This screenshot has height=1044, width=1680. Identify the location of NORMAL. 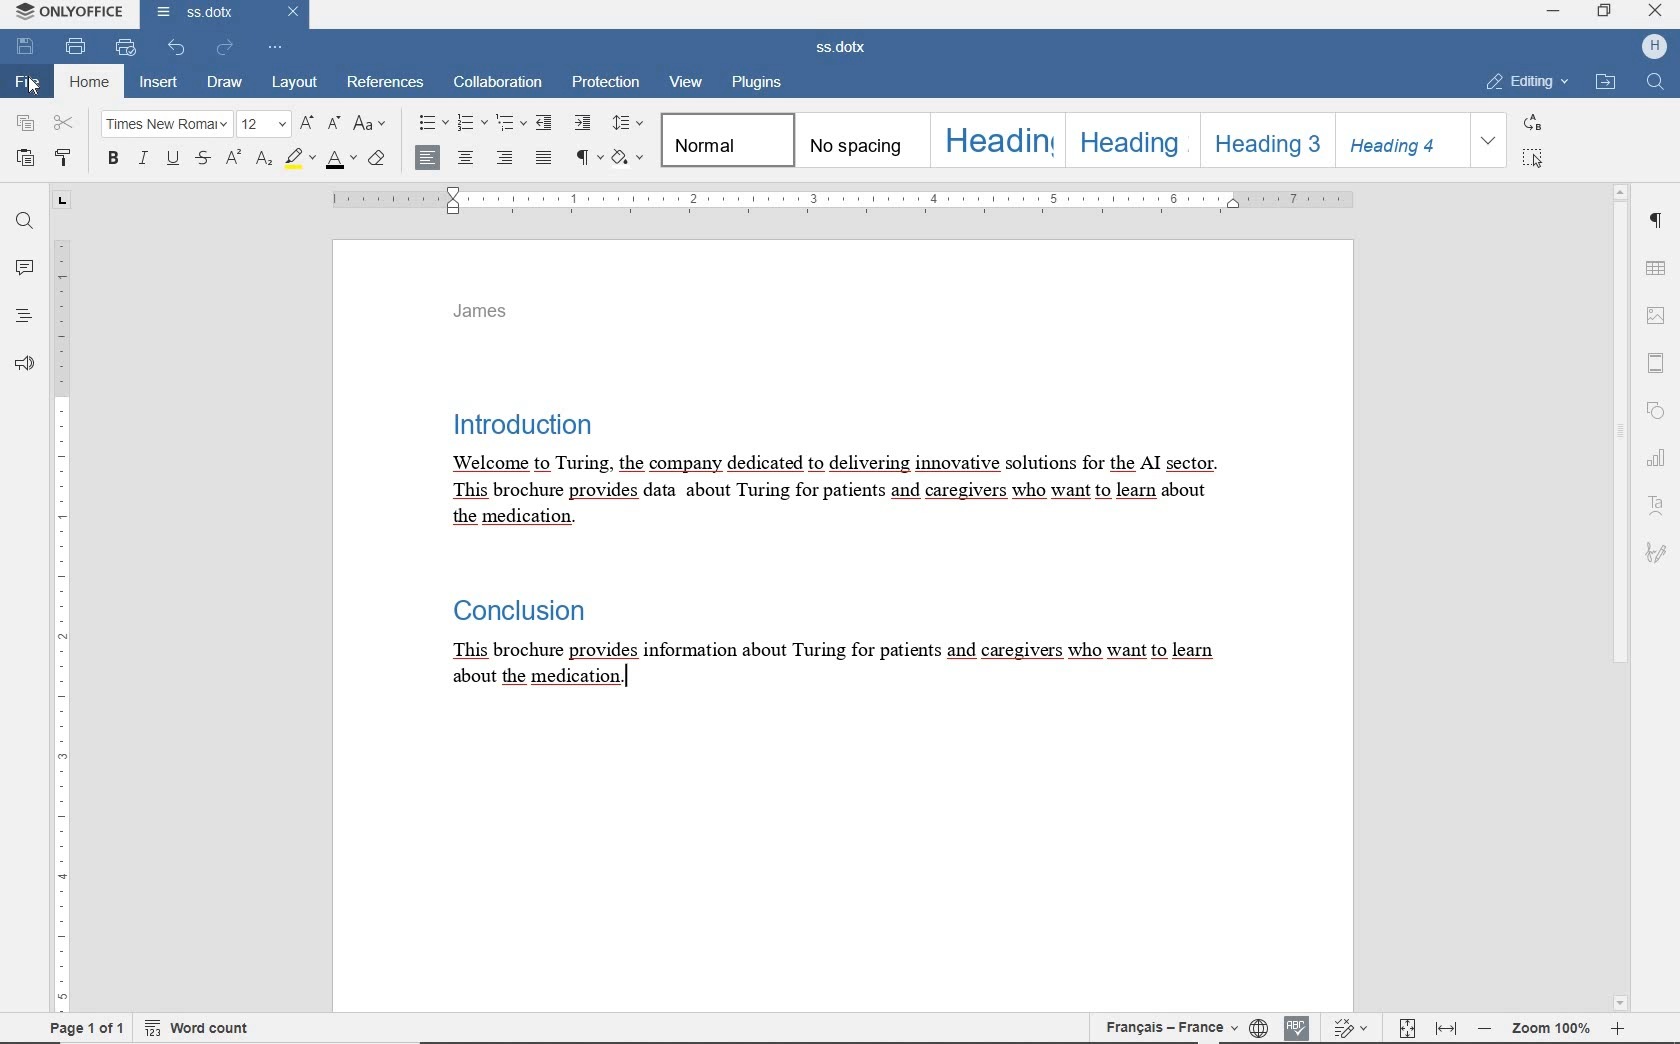
(724, 141).